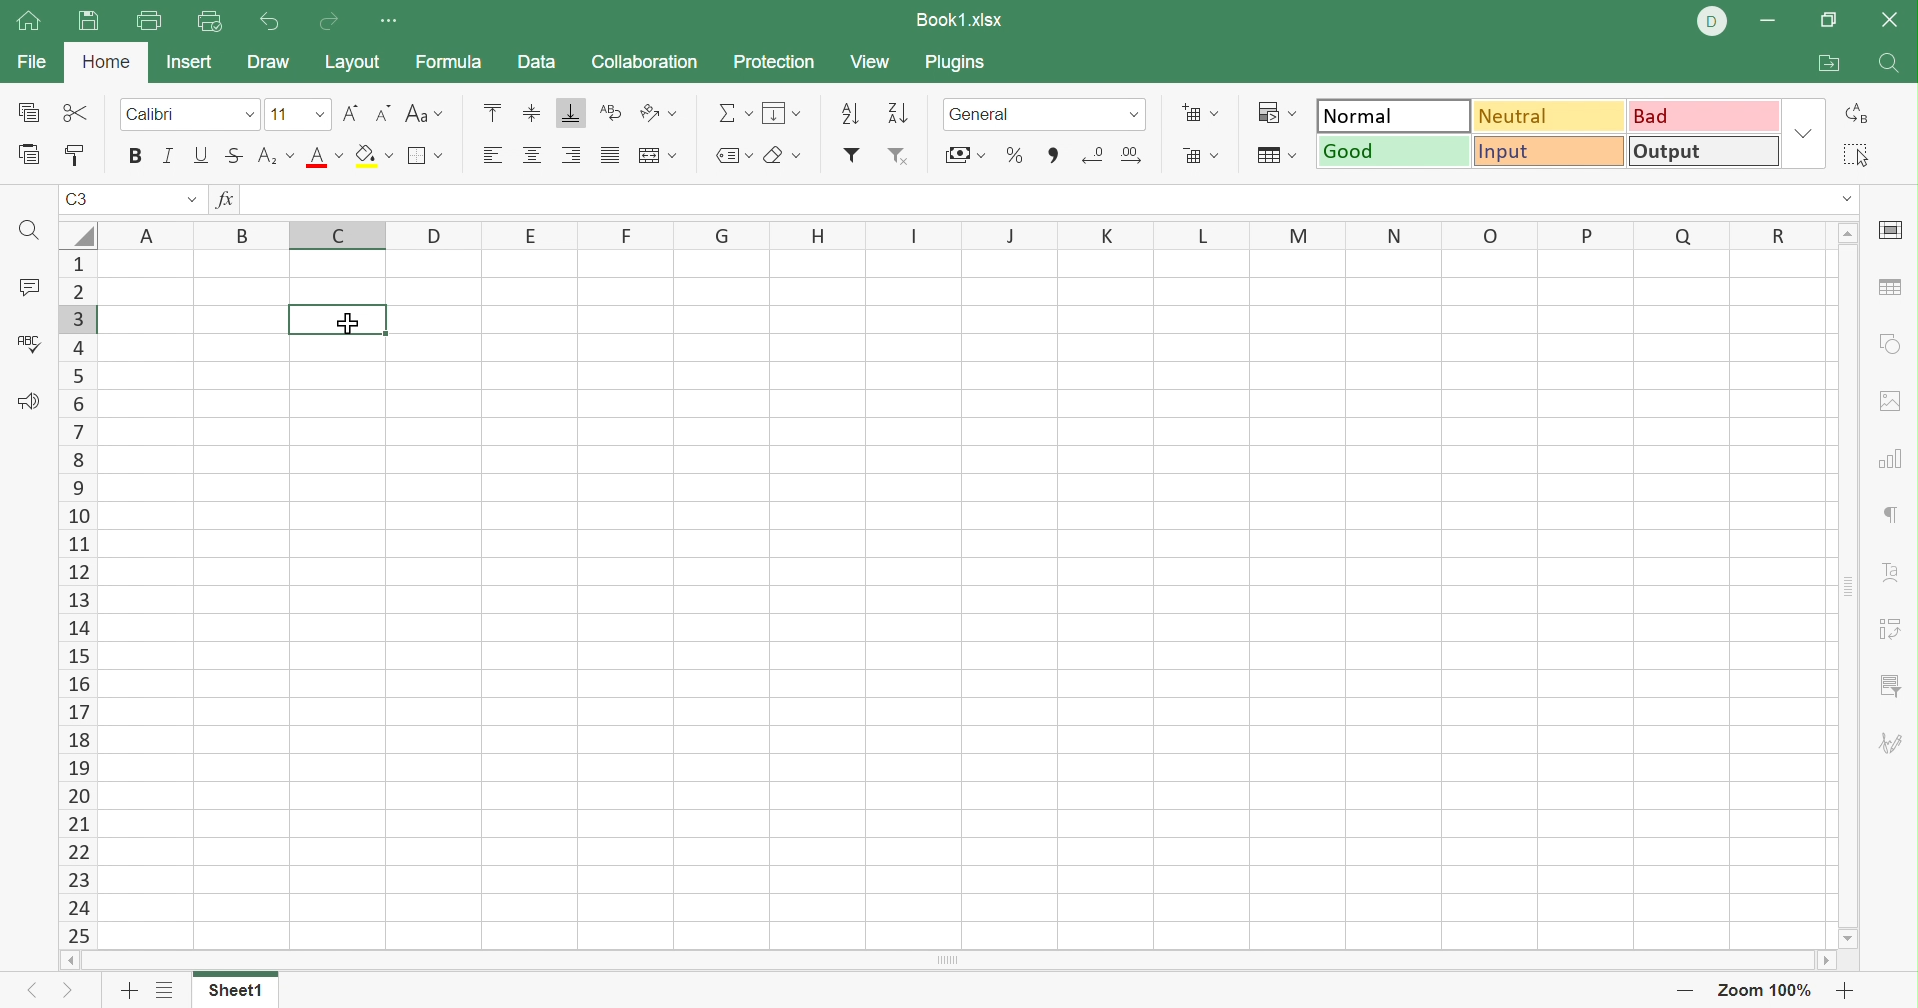  Describe the element at coordinates (81, 114) in the screenshot. I see `Cut` at that location.